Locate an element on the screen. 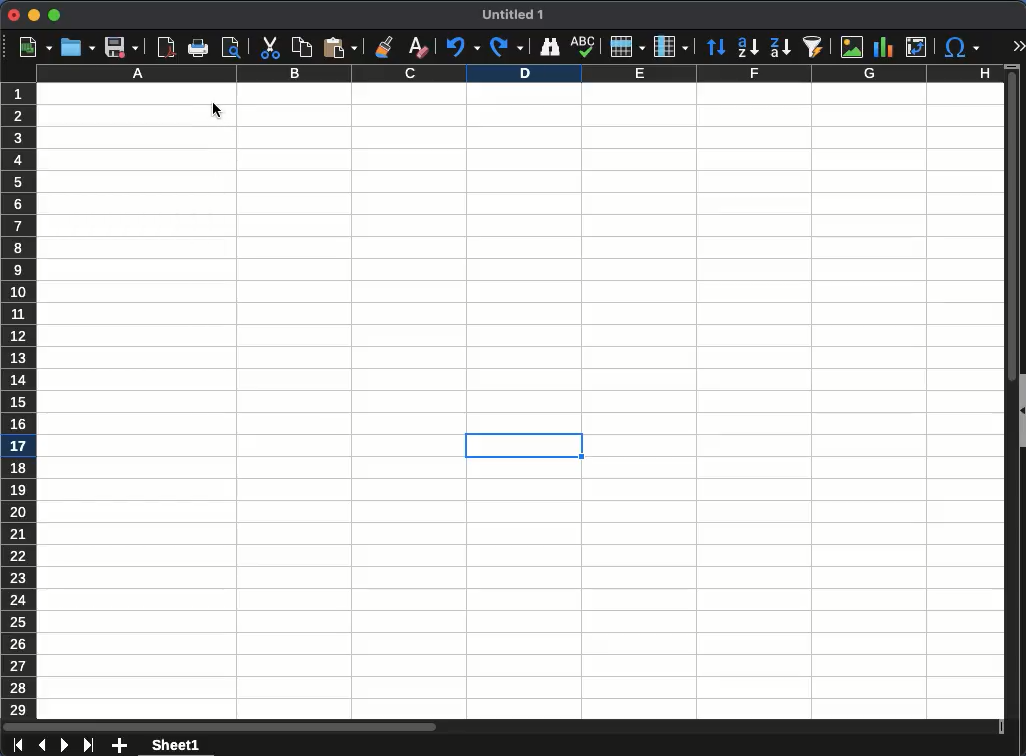 The image size is (1026, 756). pdf viewer is located at coordinates (167, 48).